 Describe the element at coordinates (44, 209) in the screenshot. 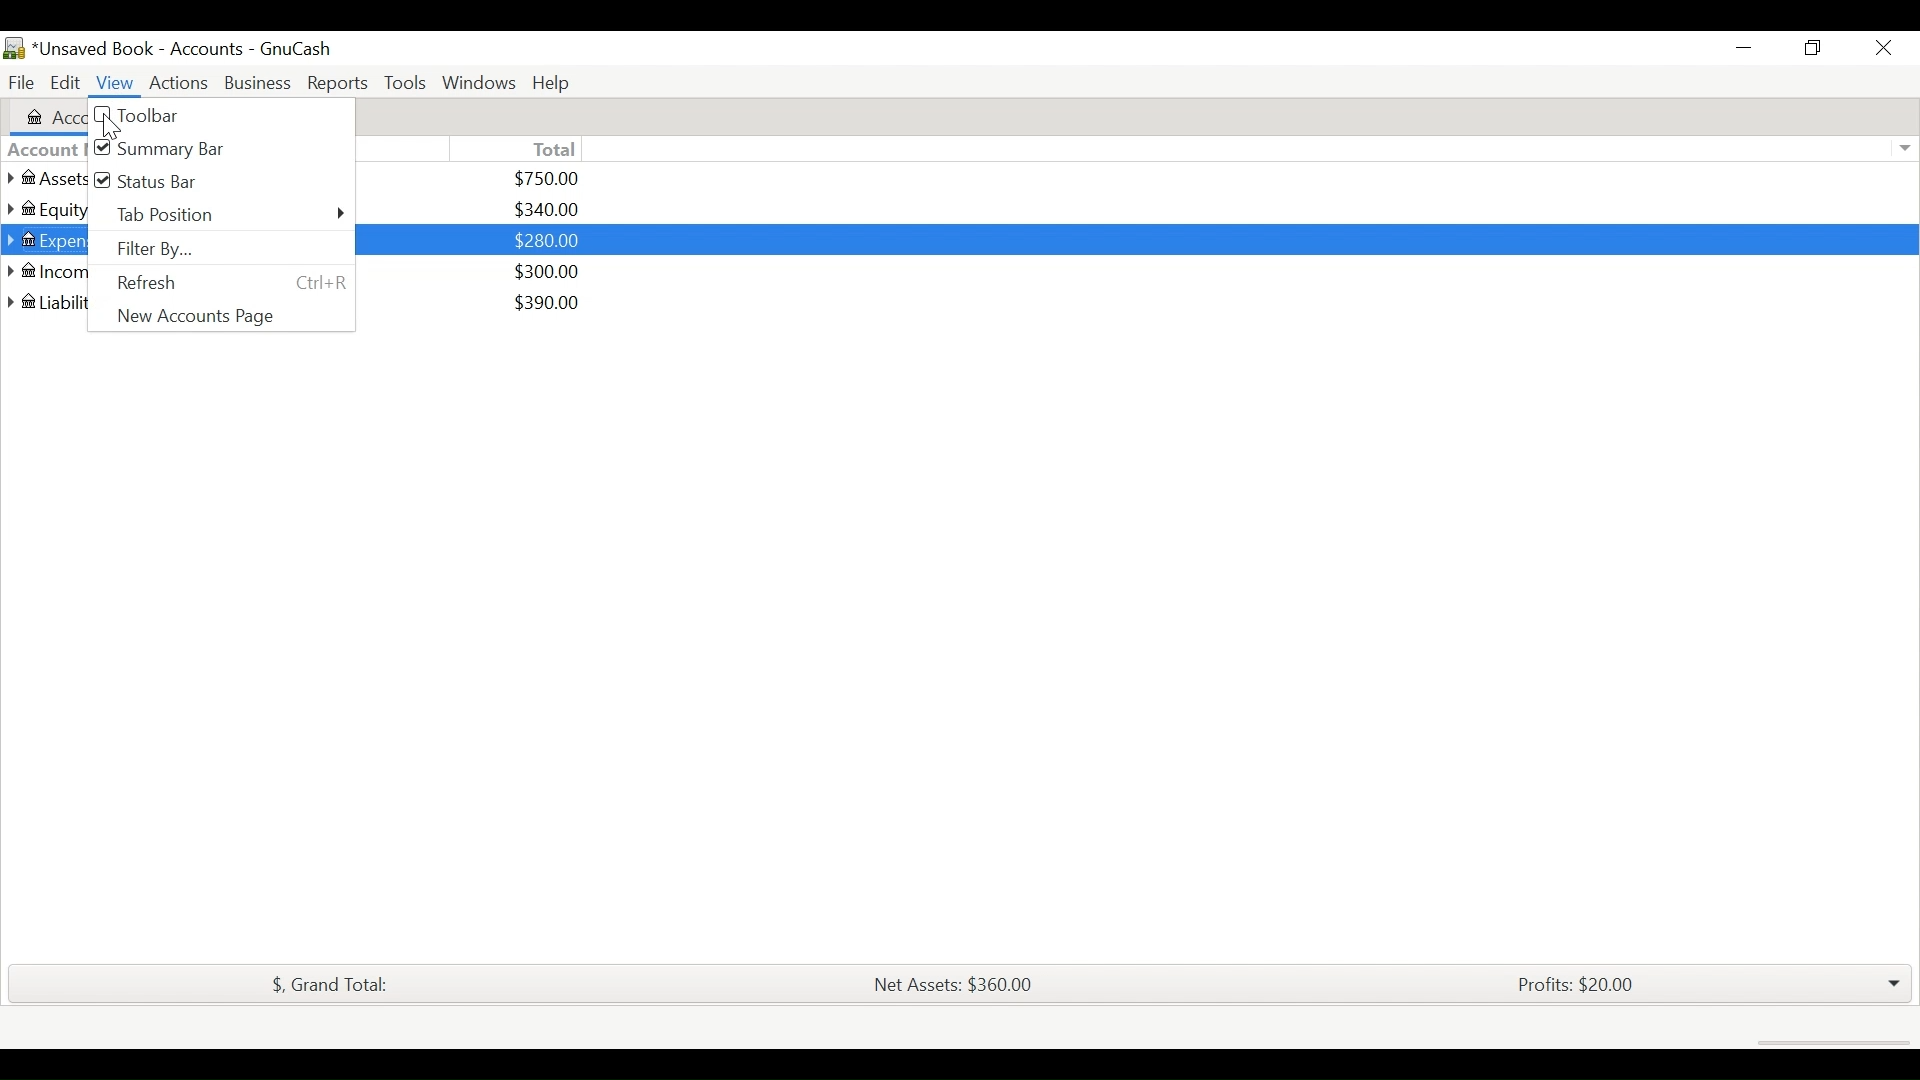

I see `Equity` at that location.